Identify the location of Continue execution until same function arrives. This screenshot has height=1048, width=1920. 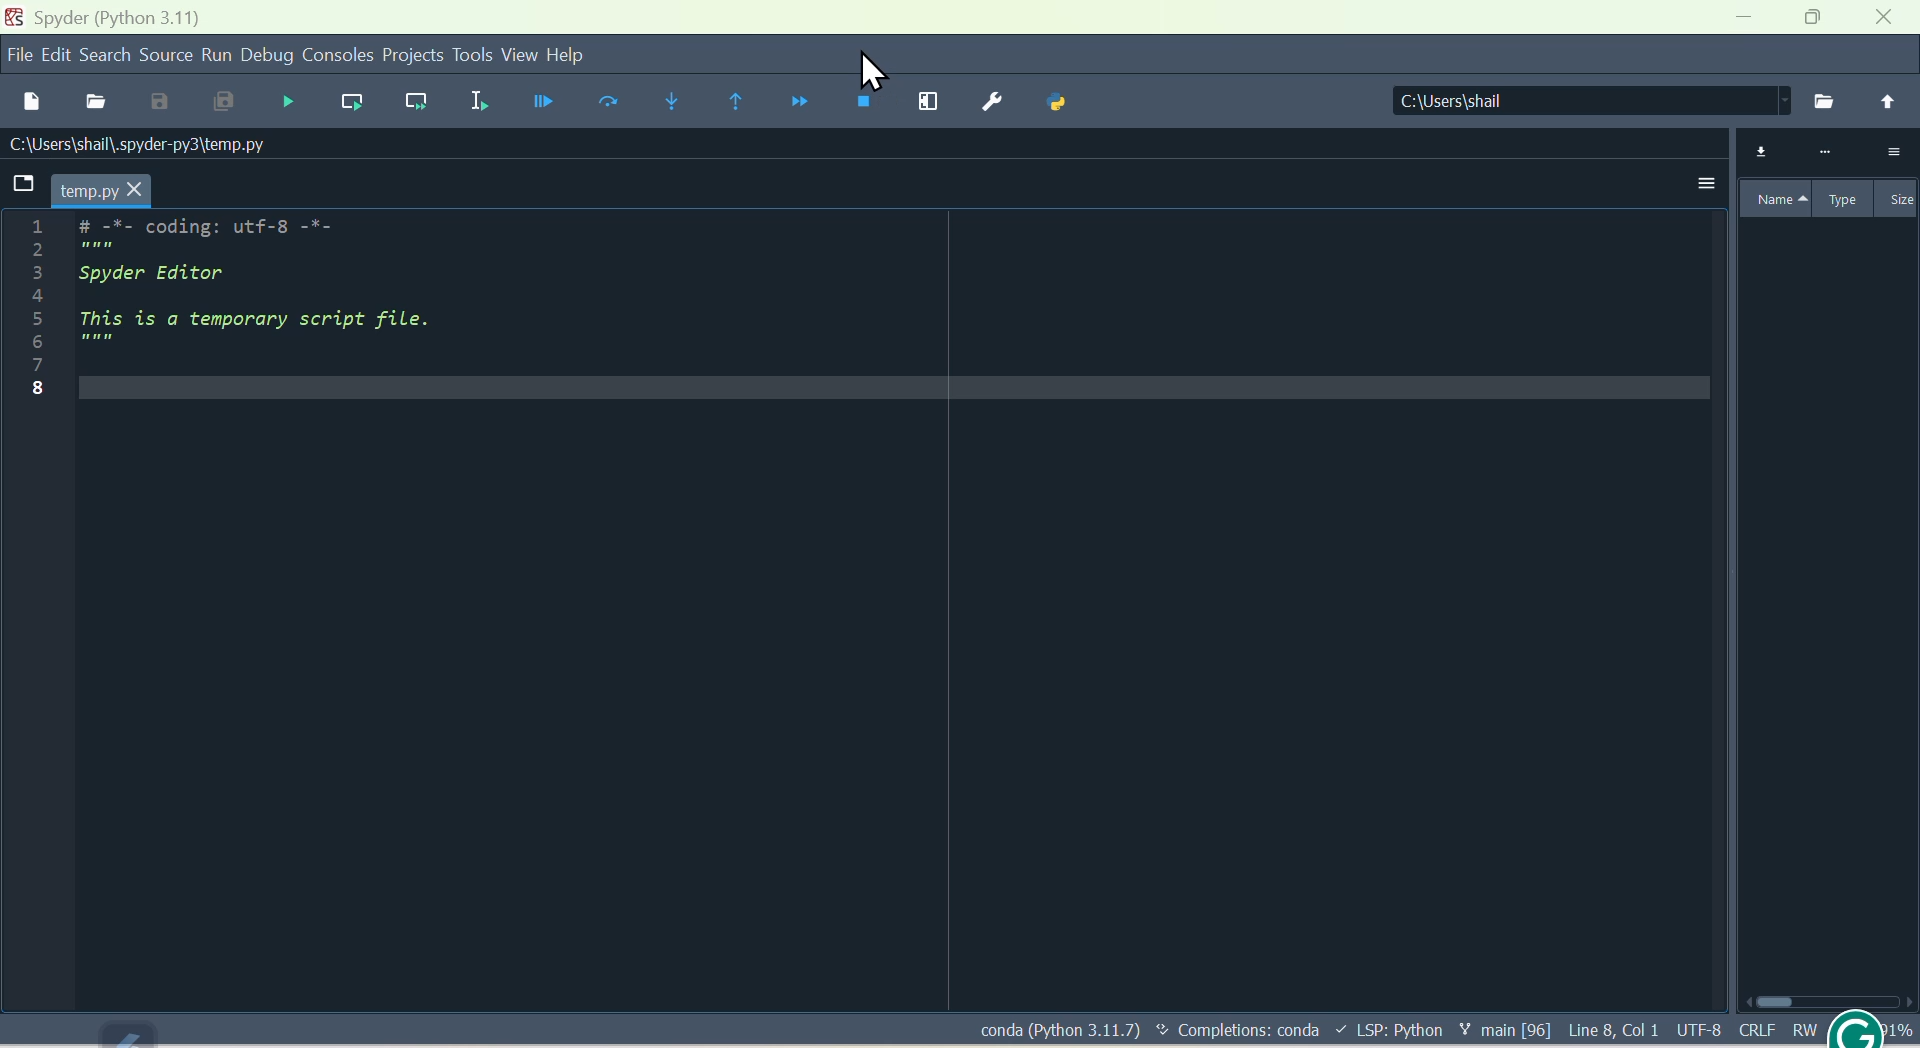
(730, 105).